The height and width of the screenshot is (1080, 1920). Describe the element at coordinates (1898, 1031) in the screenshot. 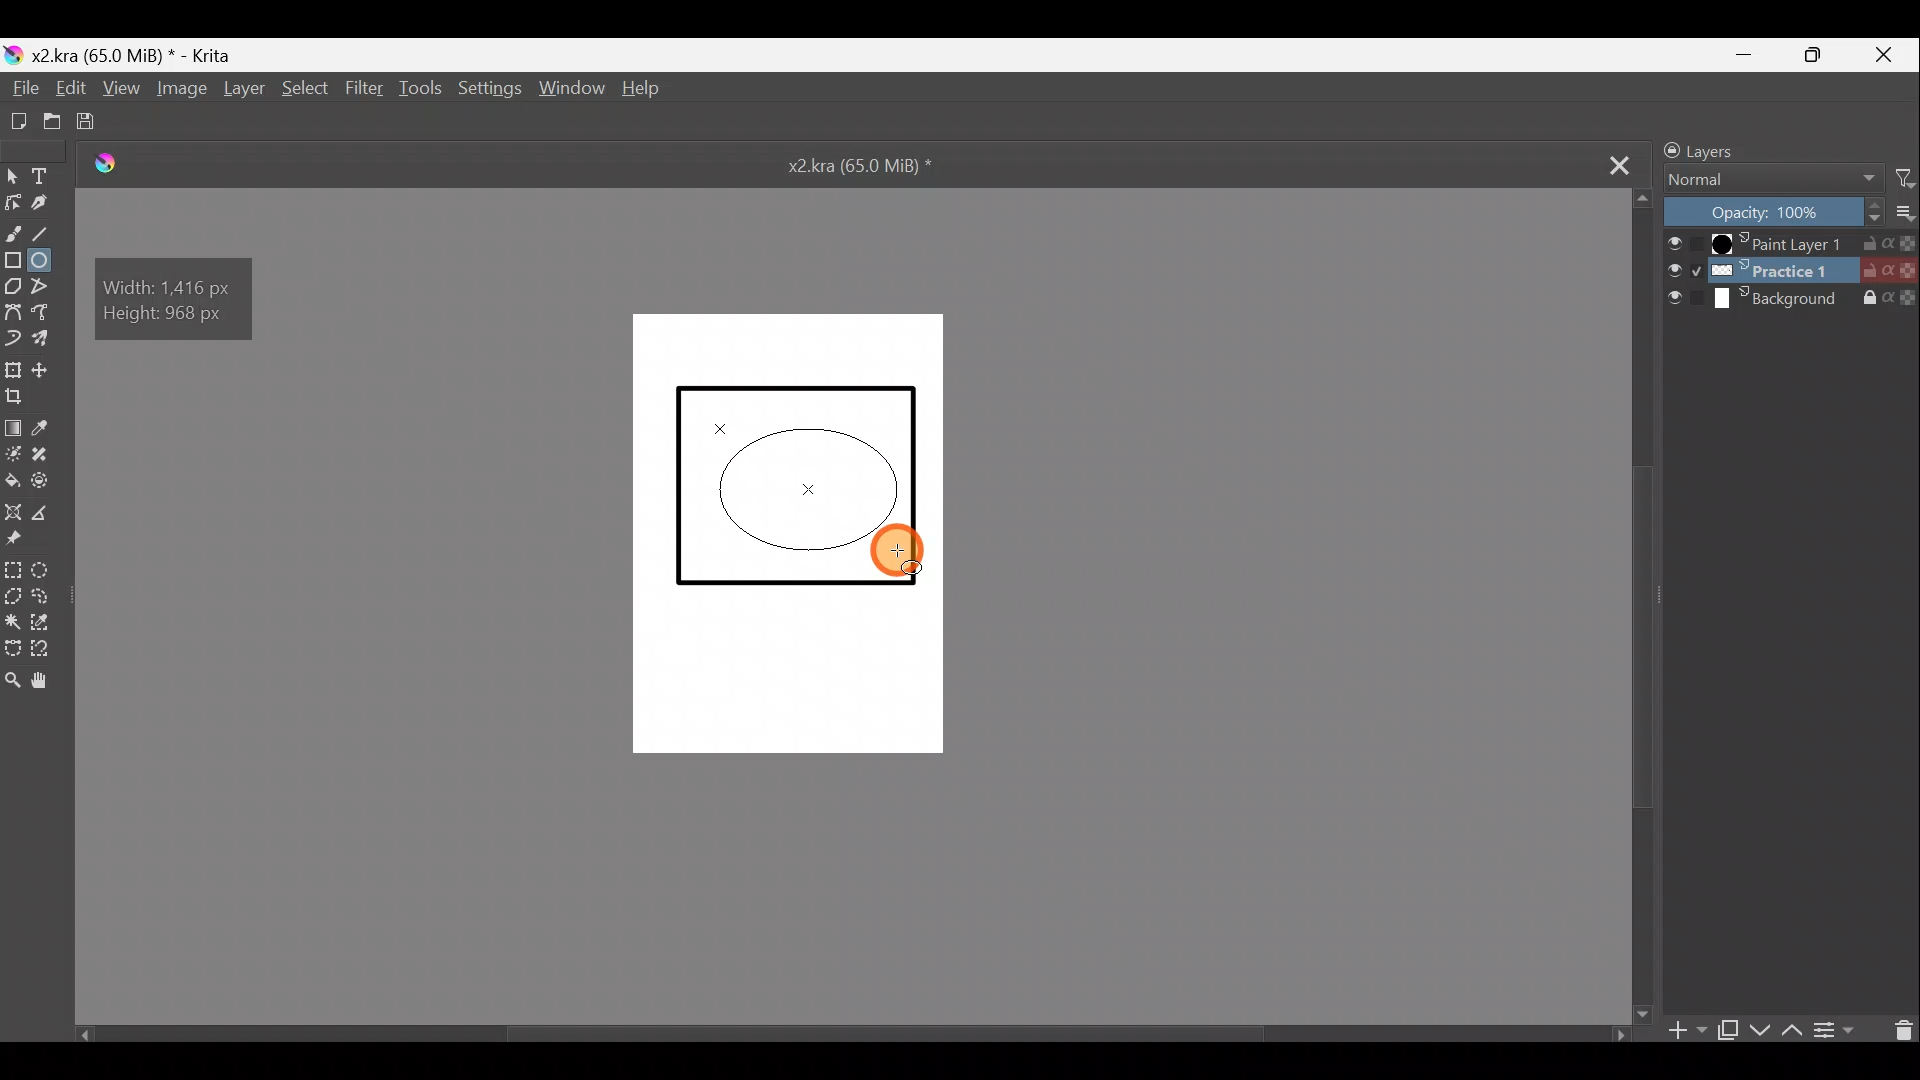

I see `Delete layer` at that location.